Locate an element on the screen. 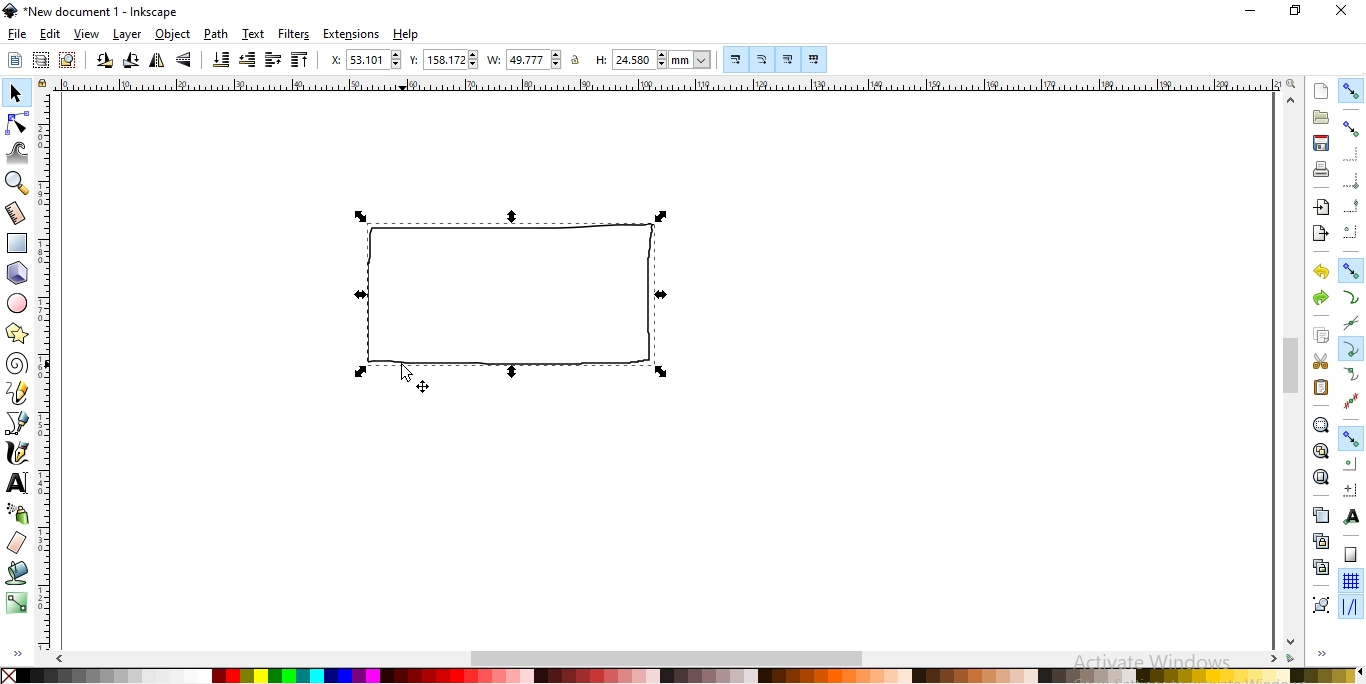 The width and height of the screenshot is (1366, 684). deselect any selected objects or nodes is located at coordinates (68, 60).